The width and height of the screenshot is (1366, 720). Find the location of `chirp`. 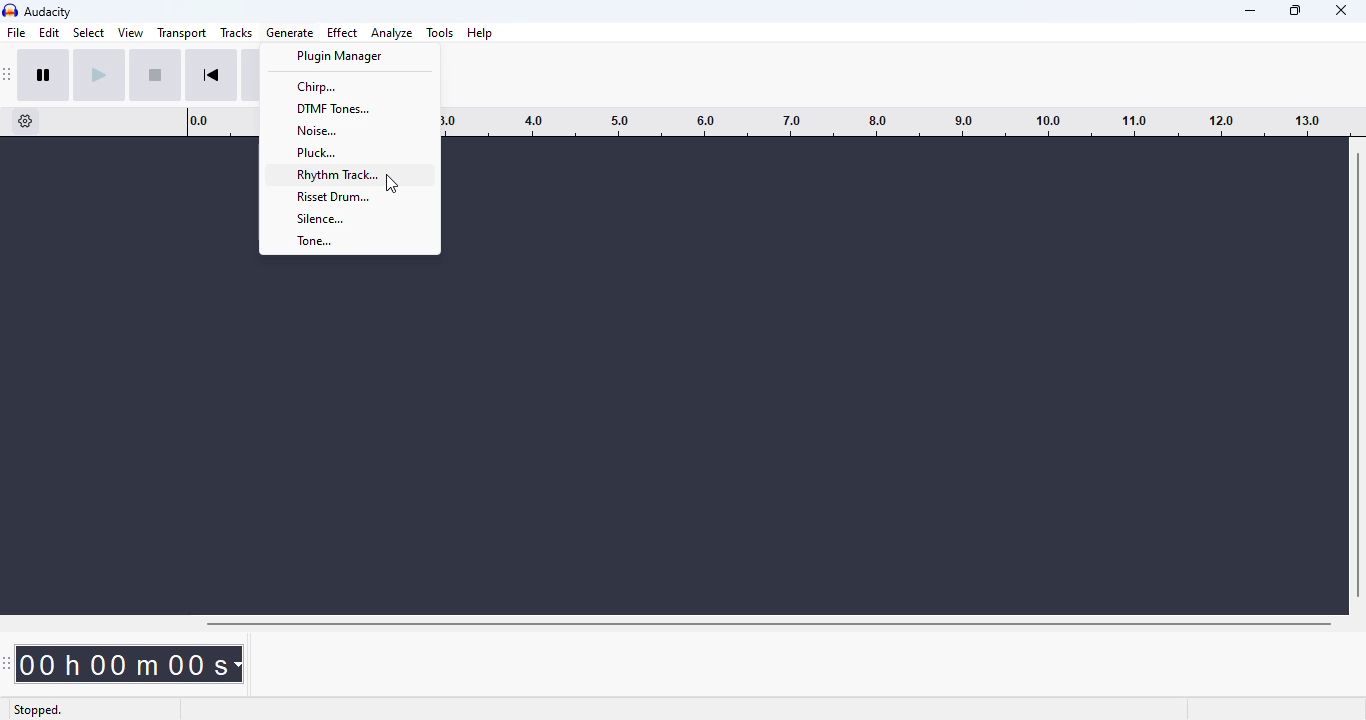

chirp is located at coordinates (347, 87).